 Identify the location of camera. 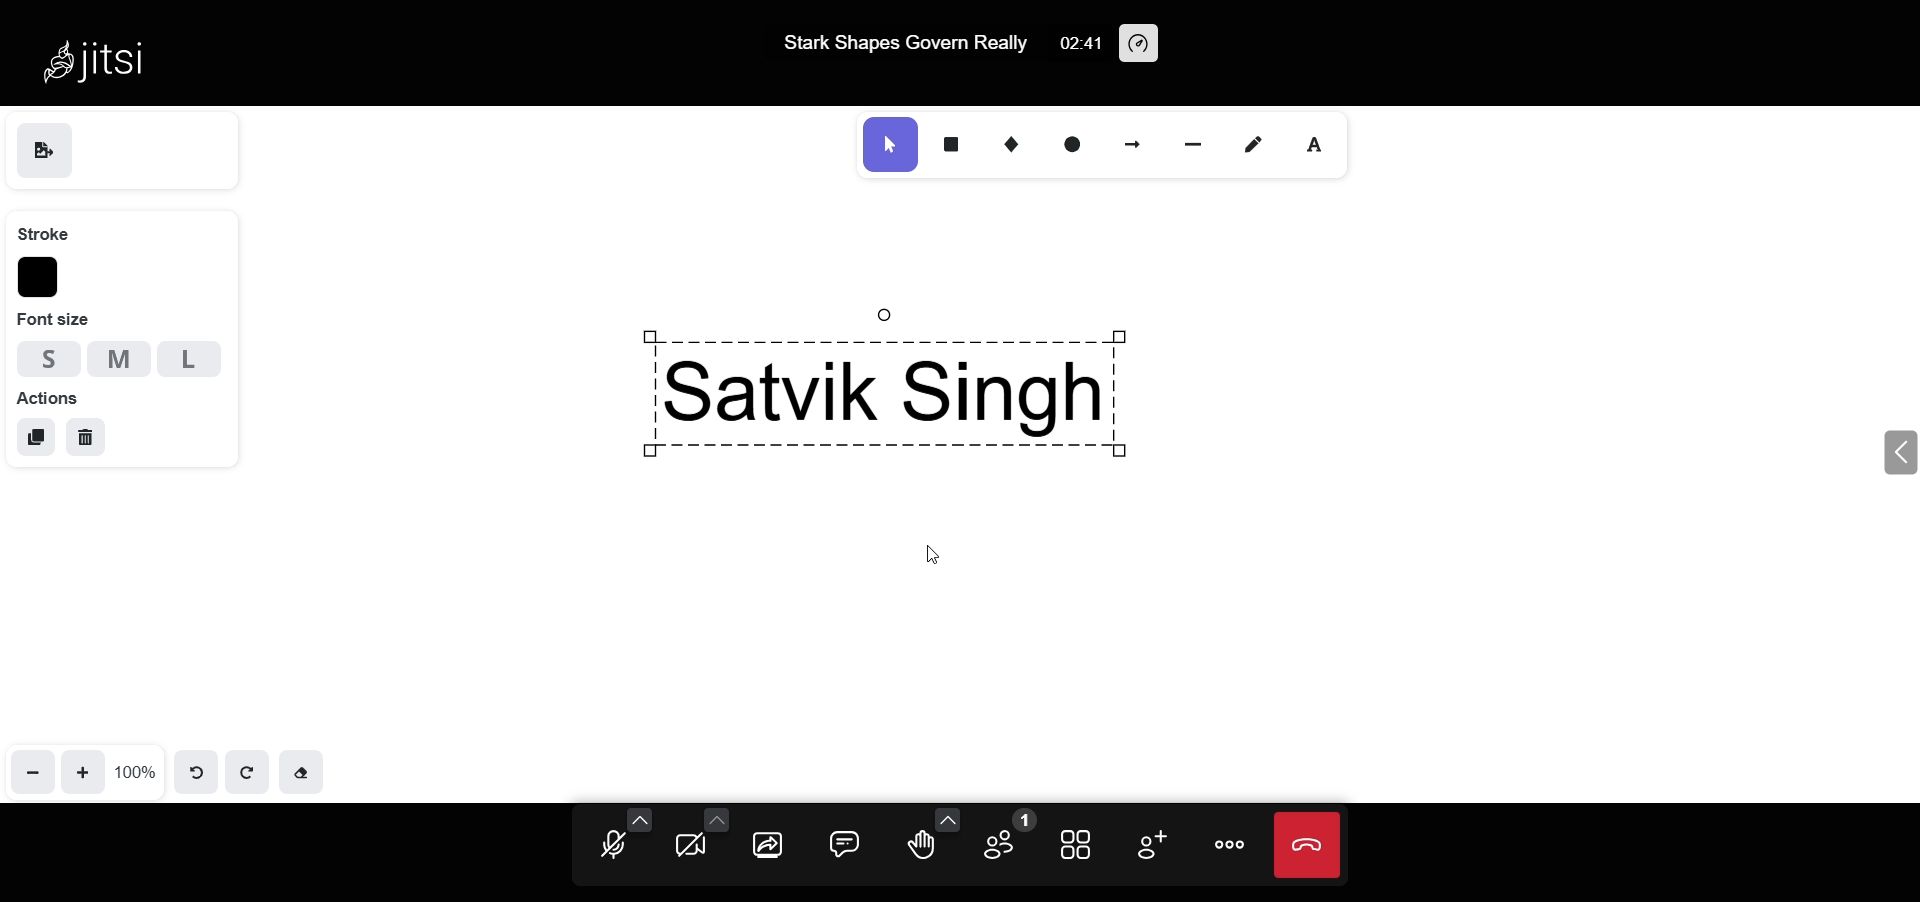
(692, 846).